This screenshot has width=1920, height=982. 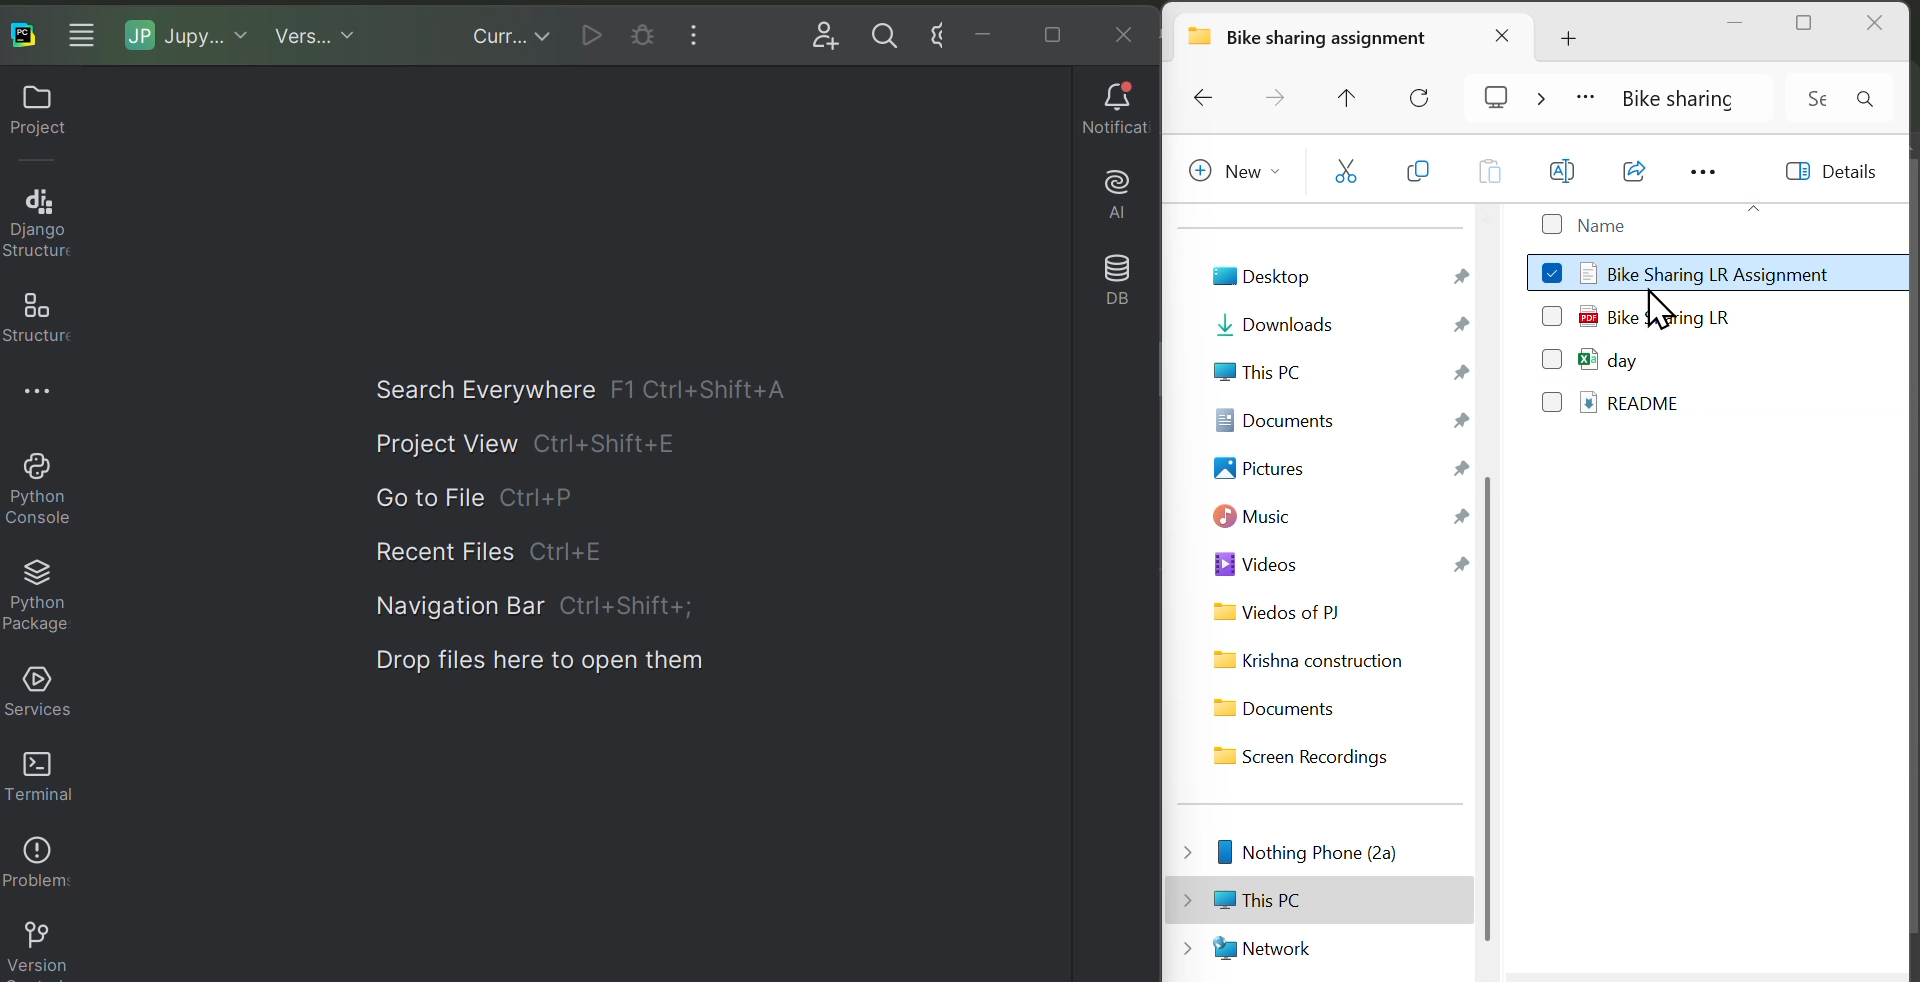 I want to click on cut, so click(x=1346, y=174).